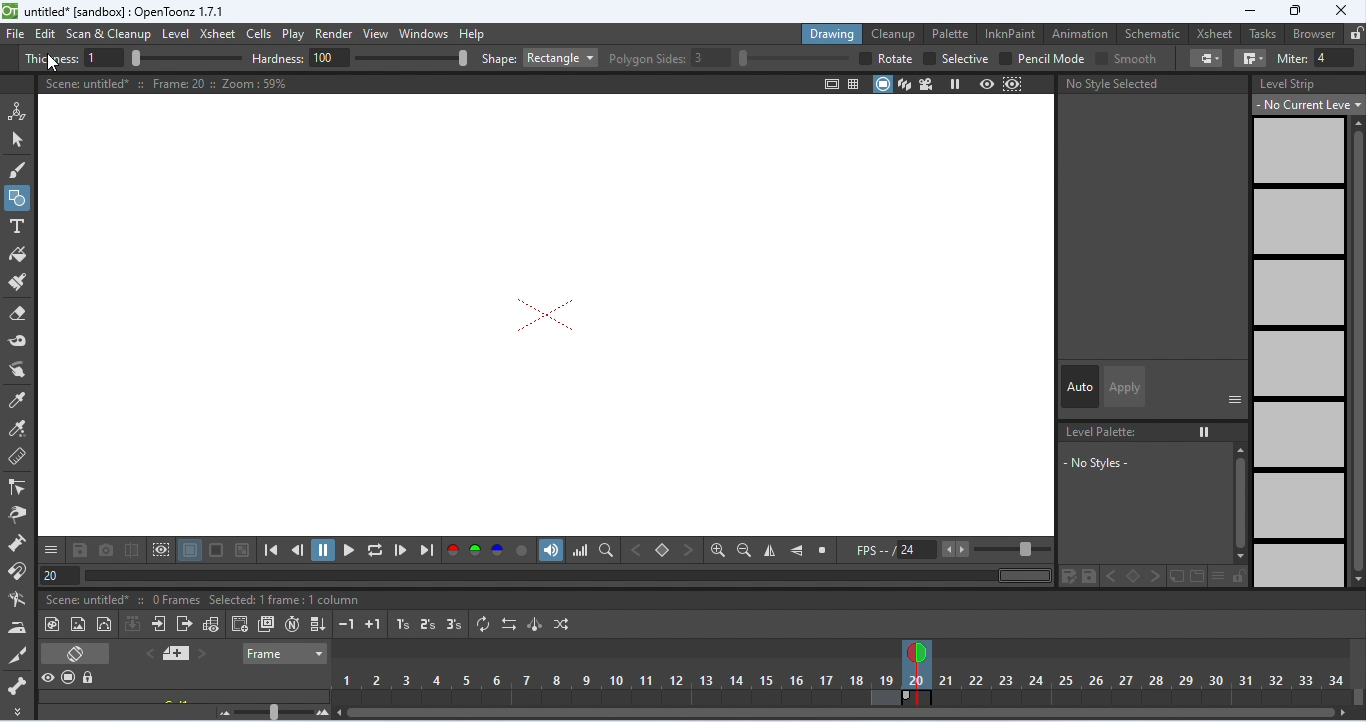 The image size is (1366, 722). Describe the element at coordinates (1080, 387) in the screenshot. I see `auto` at that location.